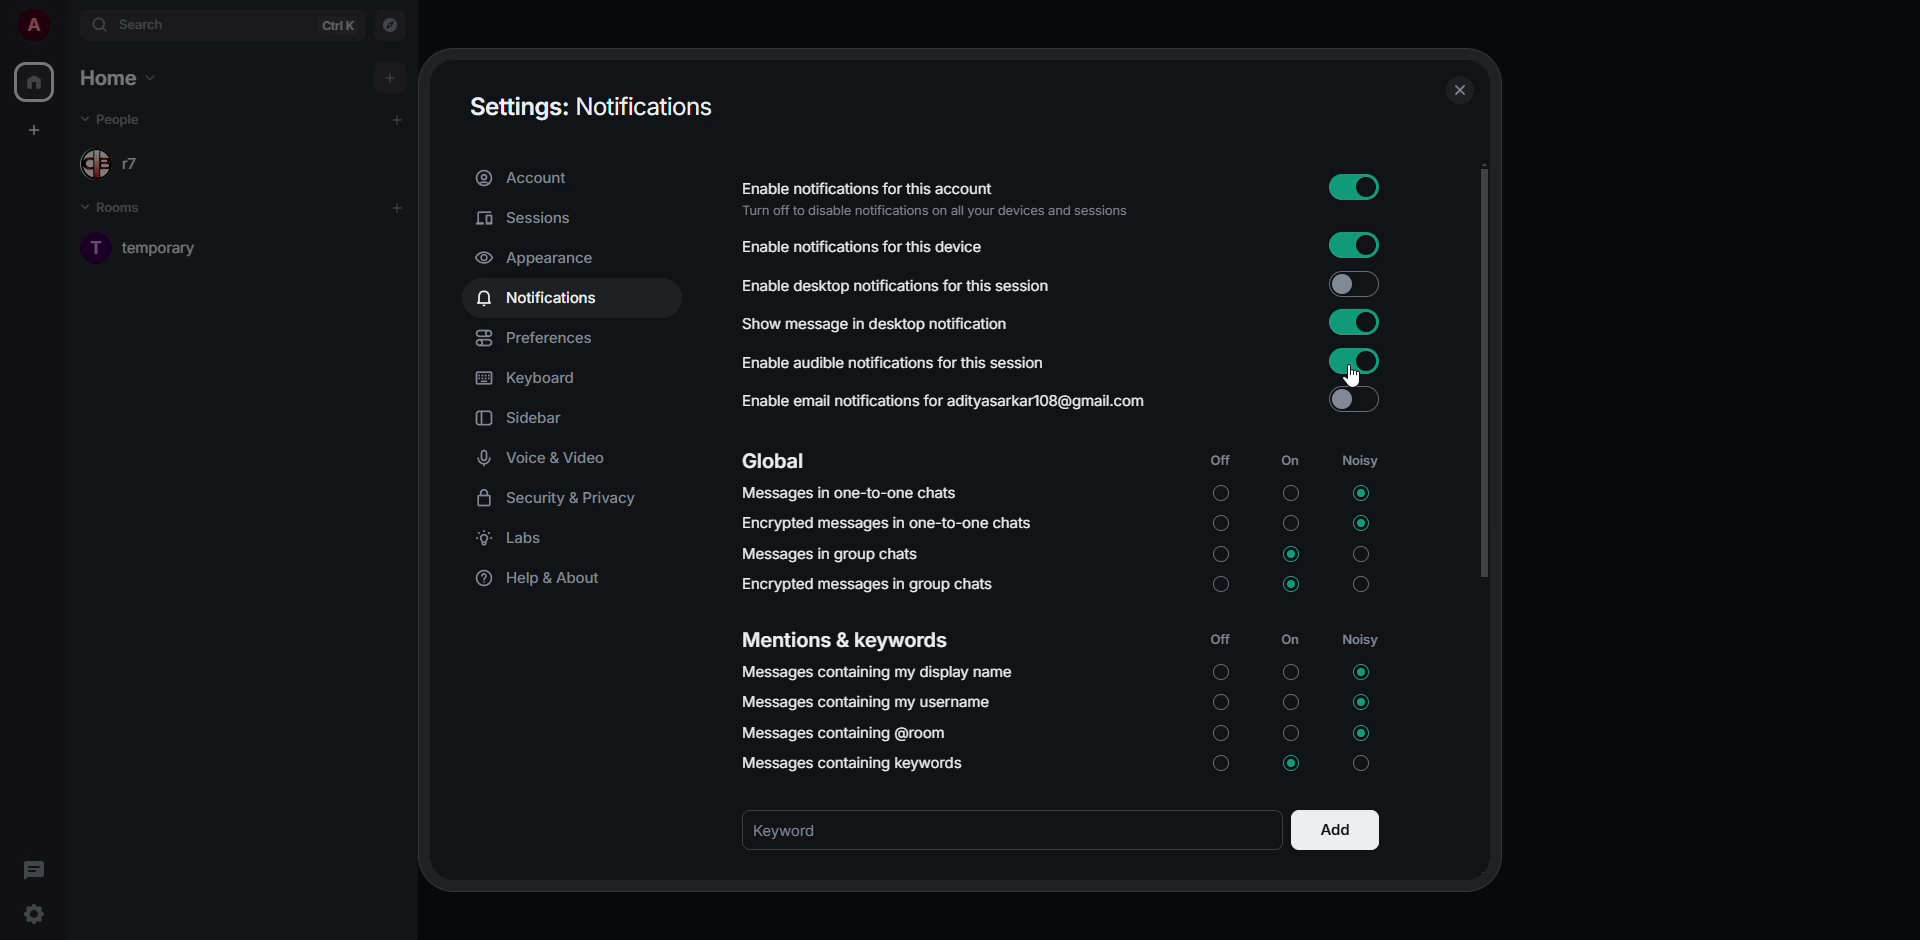  What do you see at coordinates (928, 283) in the screenshot?
I see `enable desktop notifications for this session` at bounding box center [928, 283].